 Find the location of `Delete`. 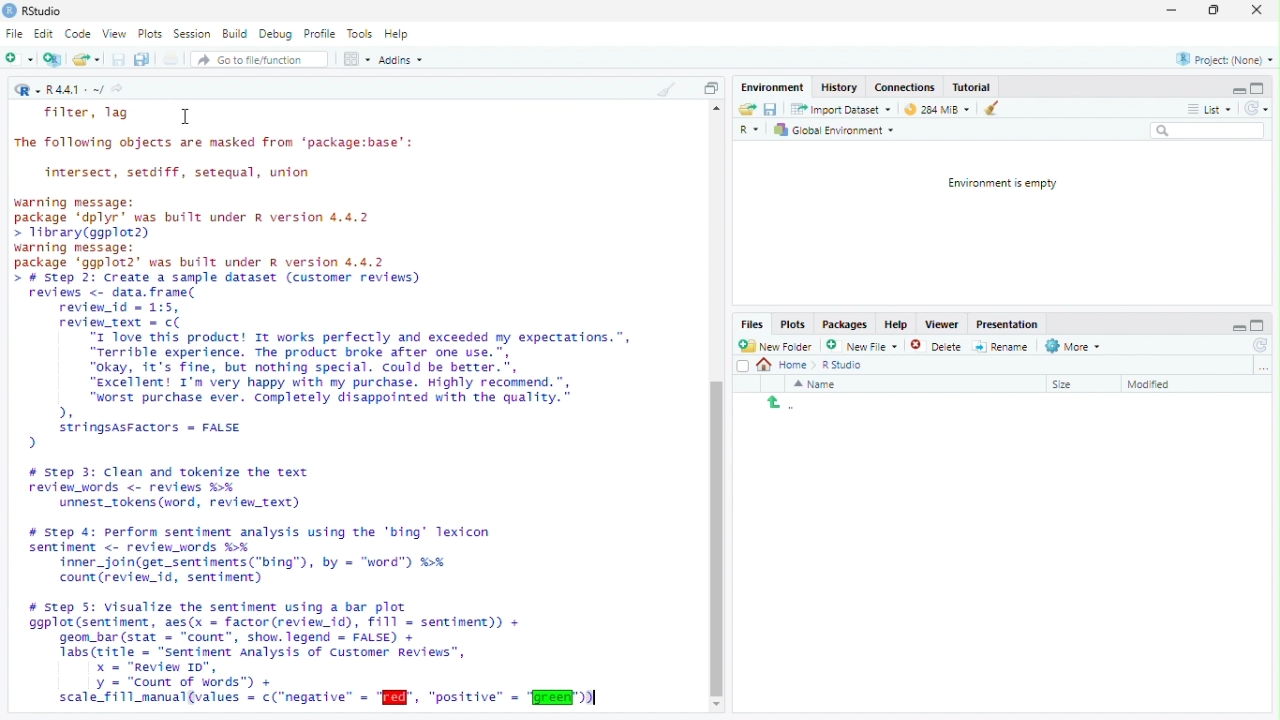

Delete is located at coordinates (923, 346).